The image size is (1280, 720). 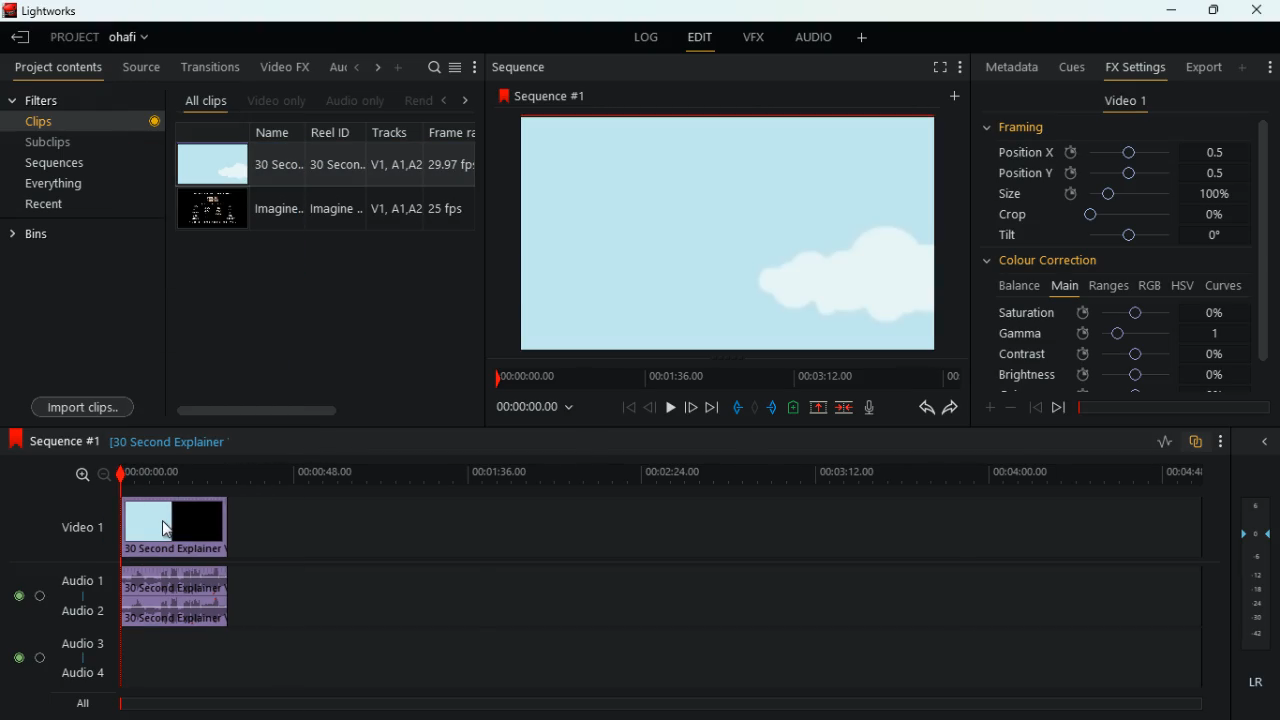 What do you see at coordinates (538, 409) in the screenshot?
I see `time` at bounding box center [538, 409].